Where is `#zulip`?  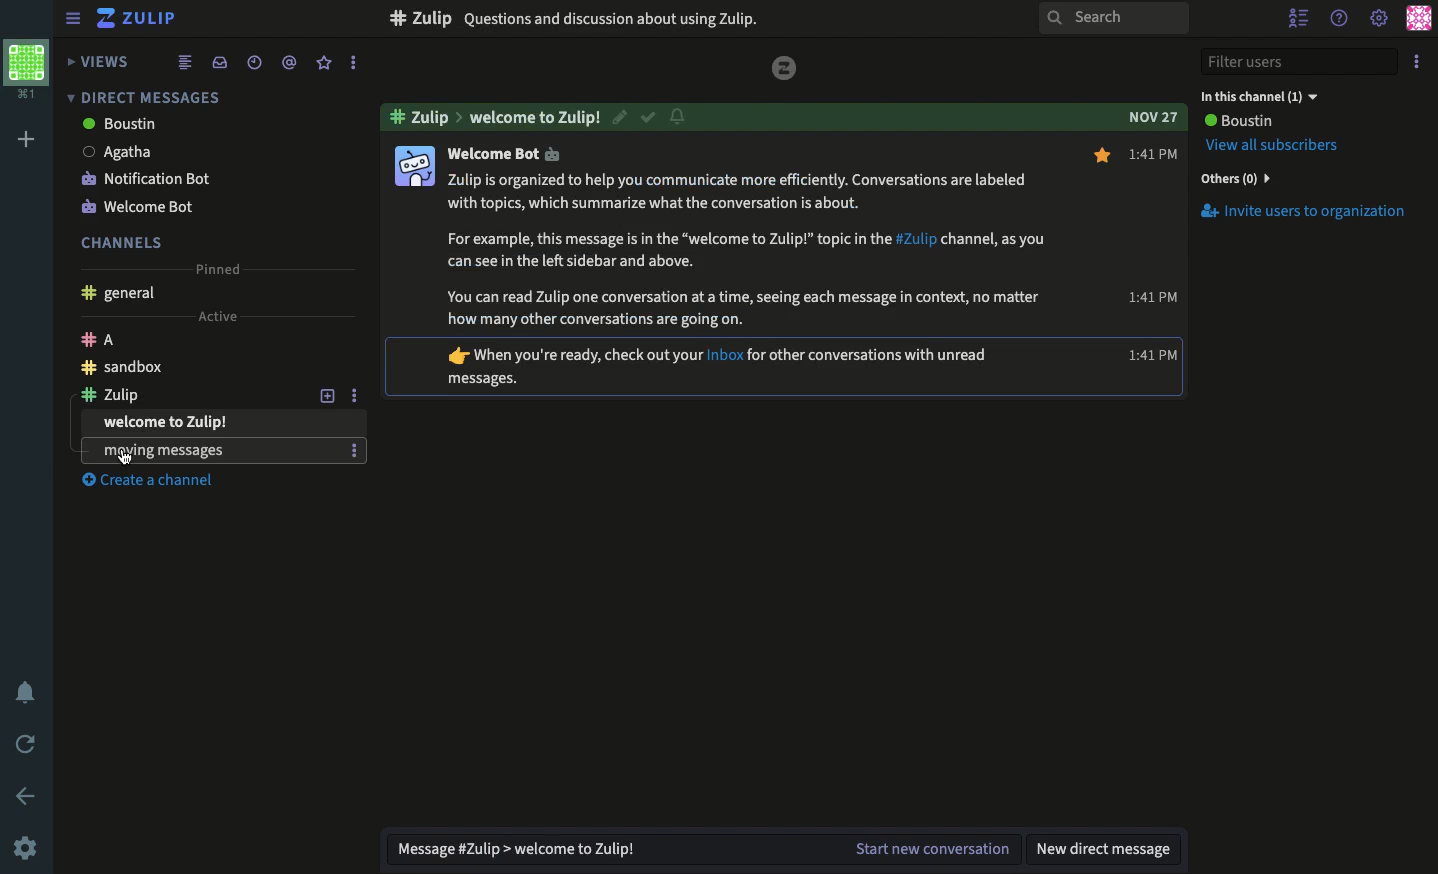 #zulip is located at coordinates (418, 118).